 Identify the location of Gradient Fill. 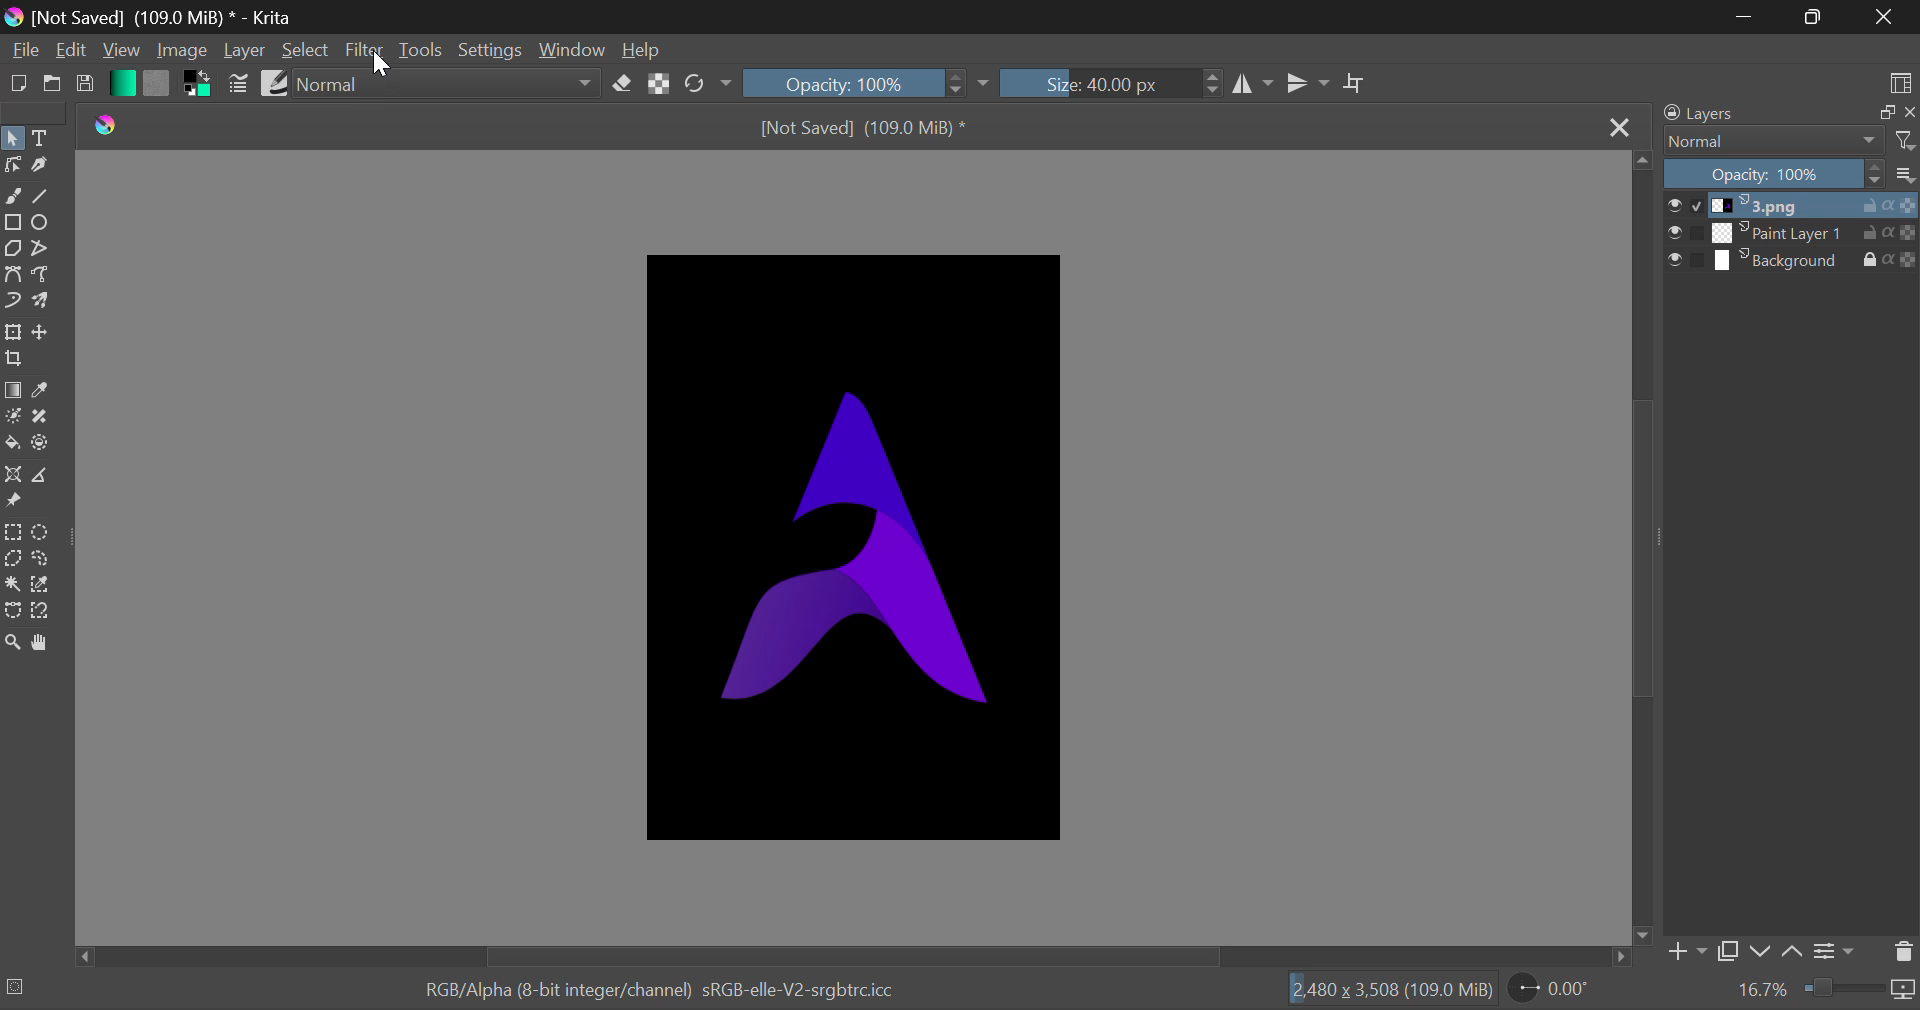
(12, 390).